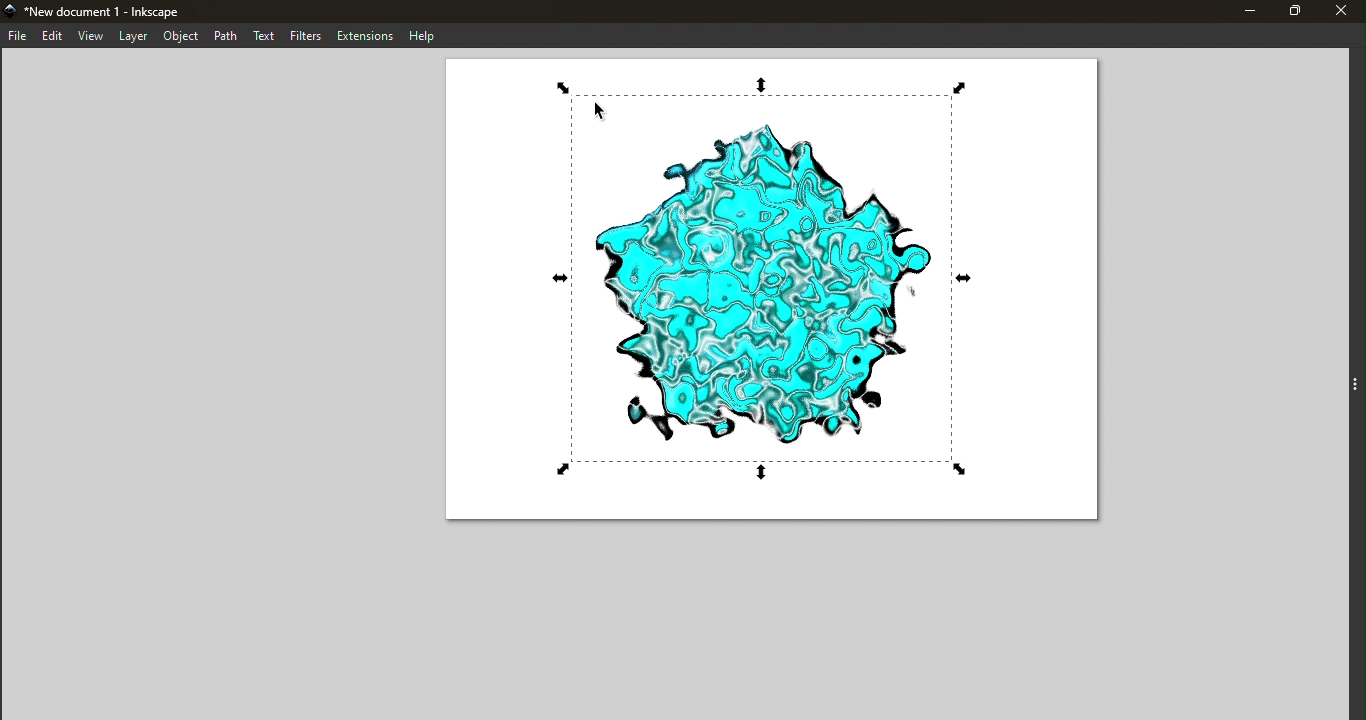  I want to click on Cursor, so click(596, 113).